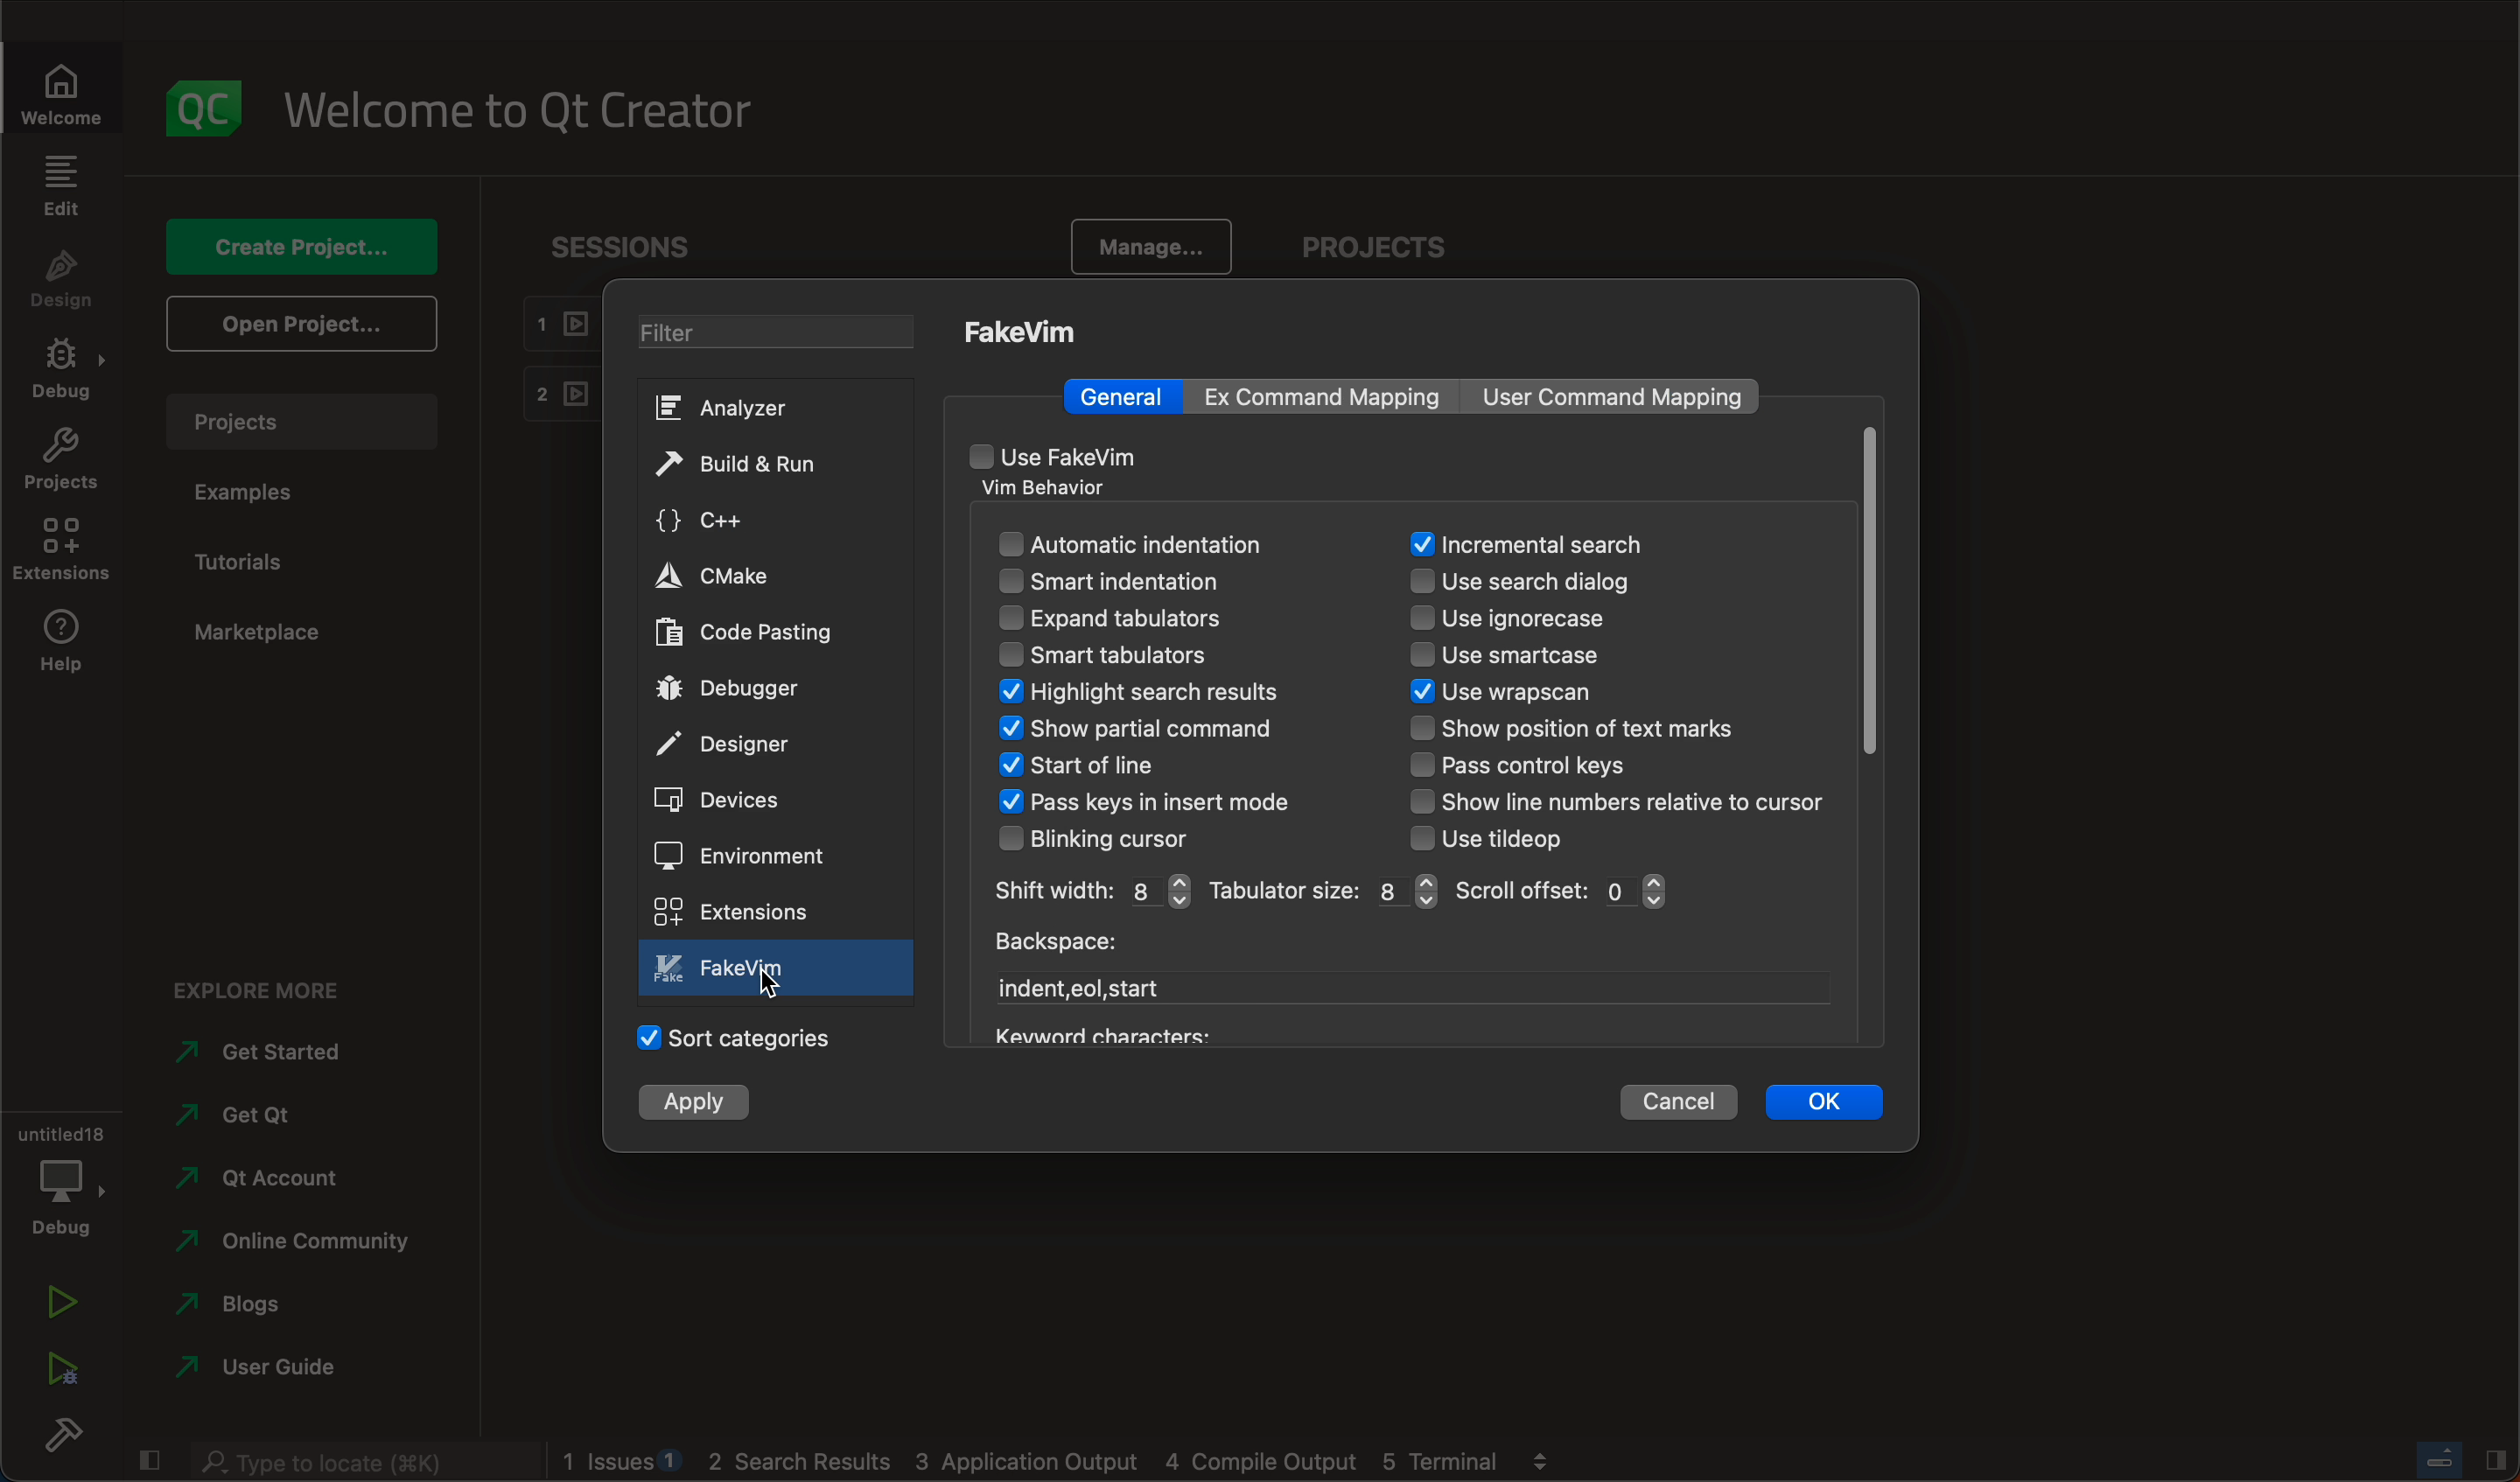  What do you see at coordinates (1106, 654) in the screenshot?
I see `smart tabulators` at bounding box center [1106, 654].